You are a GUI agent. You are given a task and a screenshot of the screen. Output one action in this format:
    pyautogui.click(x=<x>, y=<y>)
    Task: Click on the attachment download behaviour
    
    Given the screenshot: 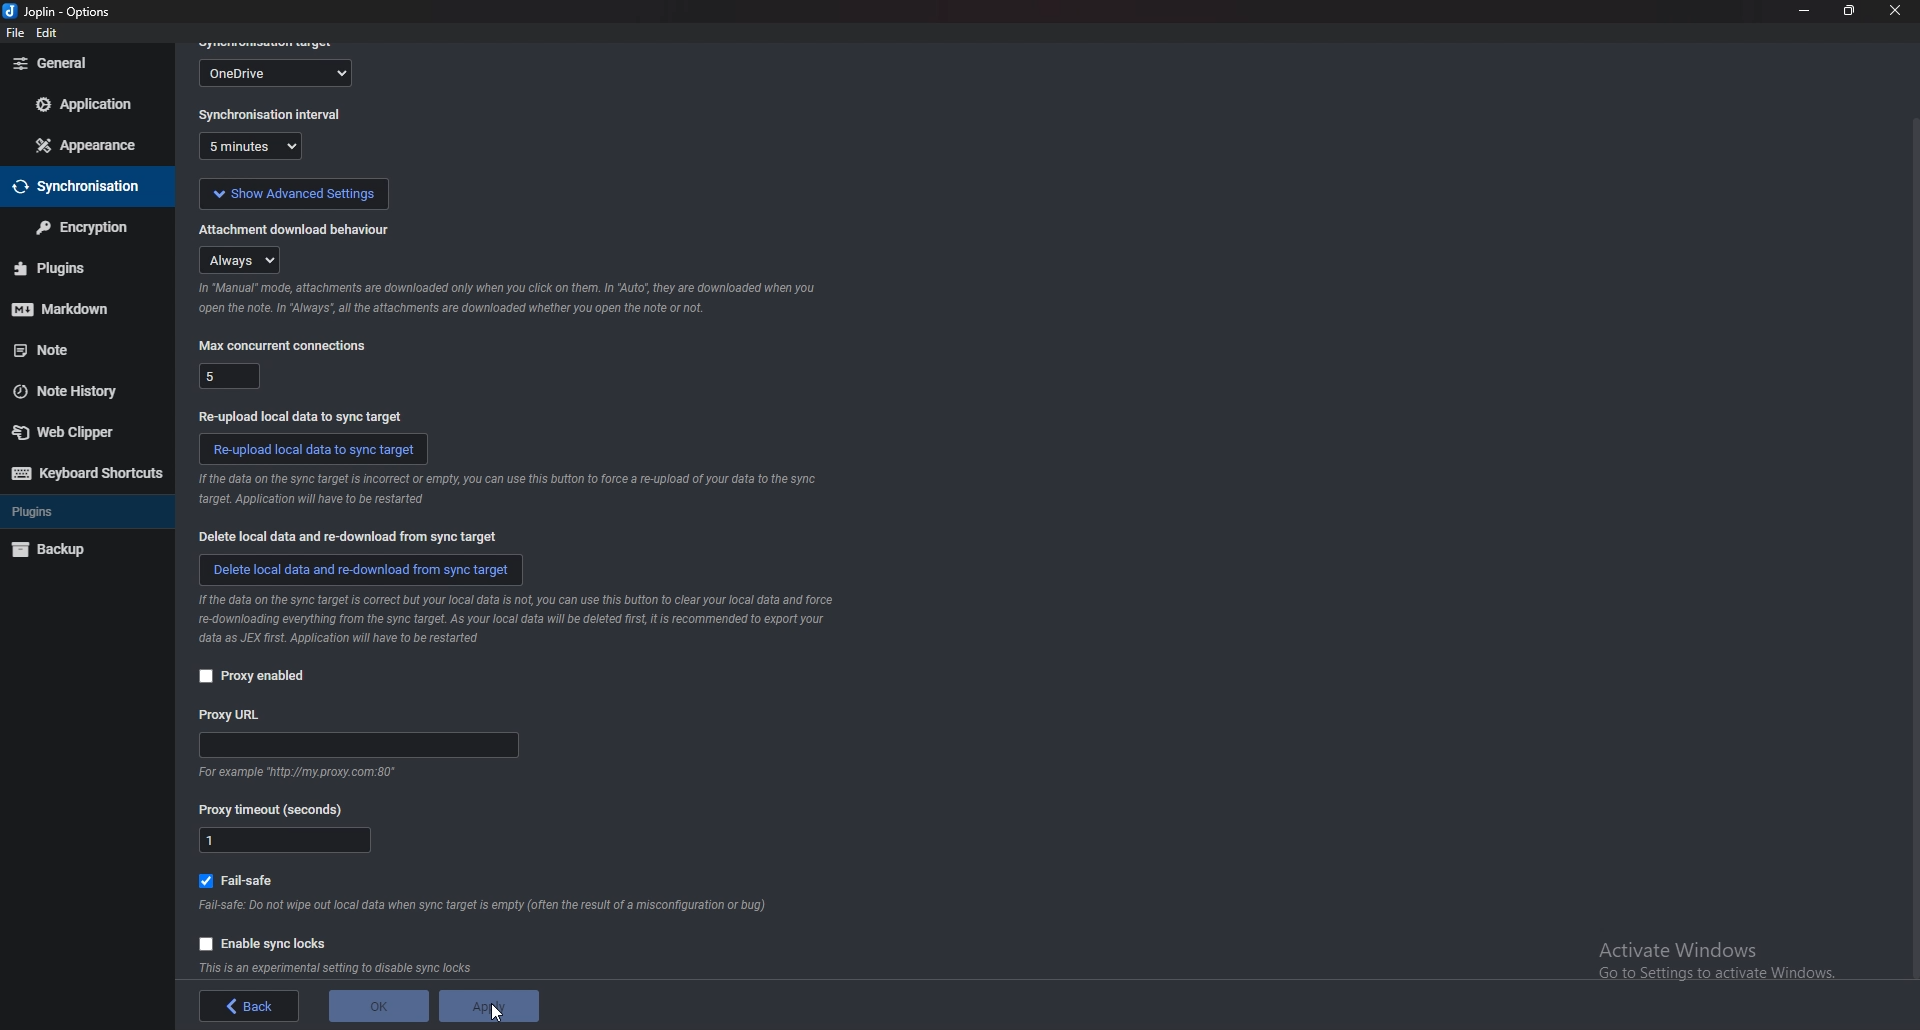 What is the action you would take?
    pyautogui.click(x=244, y=259)
    